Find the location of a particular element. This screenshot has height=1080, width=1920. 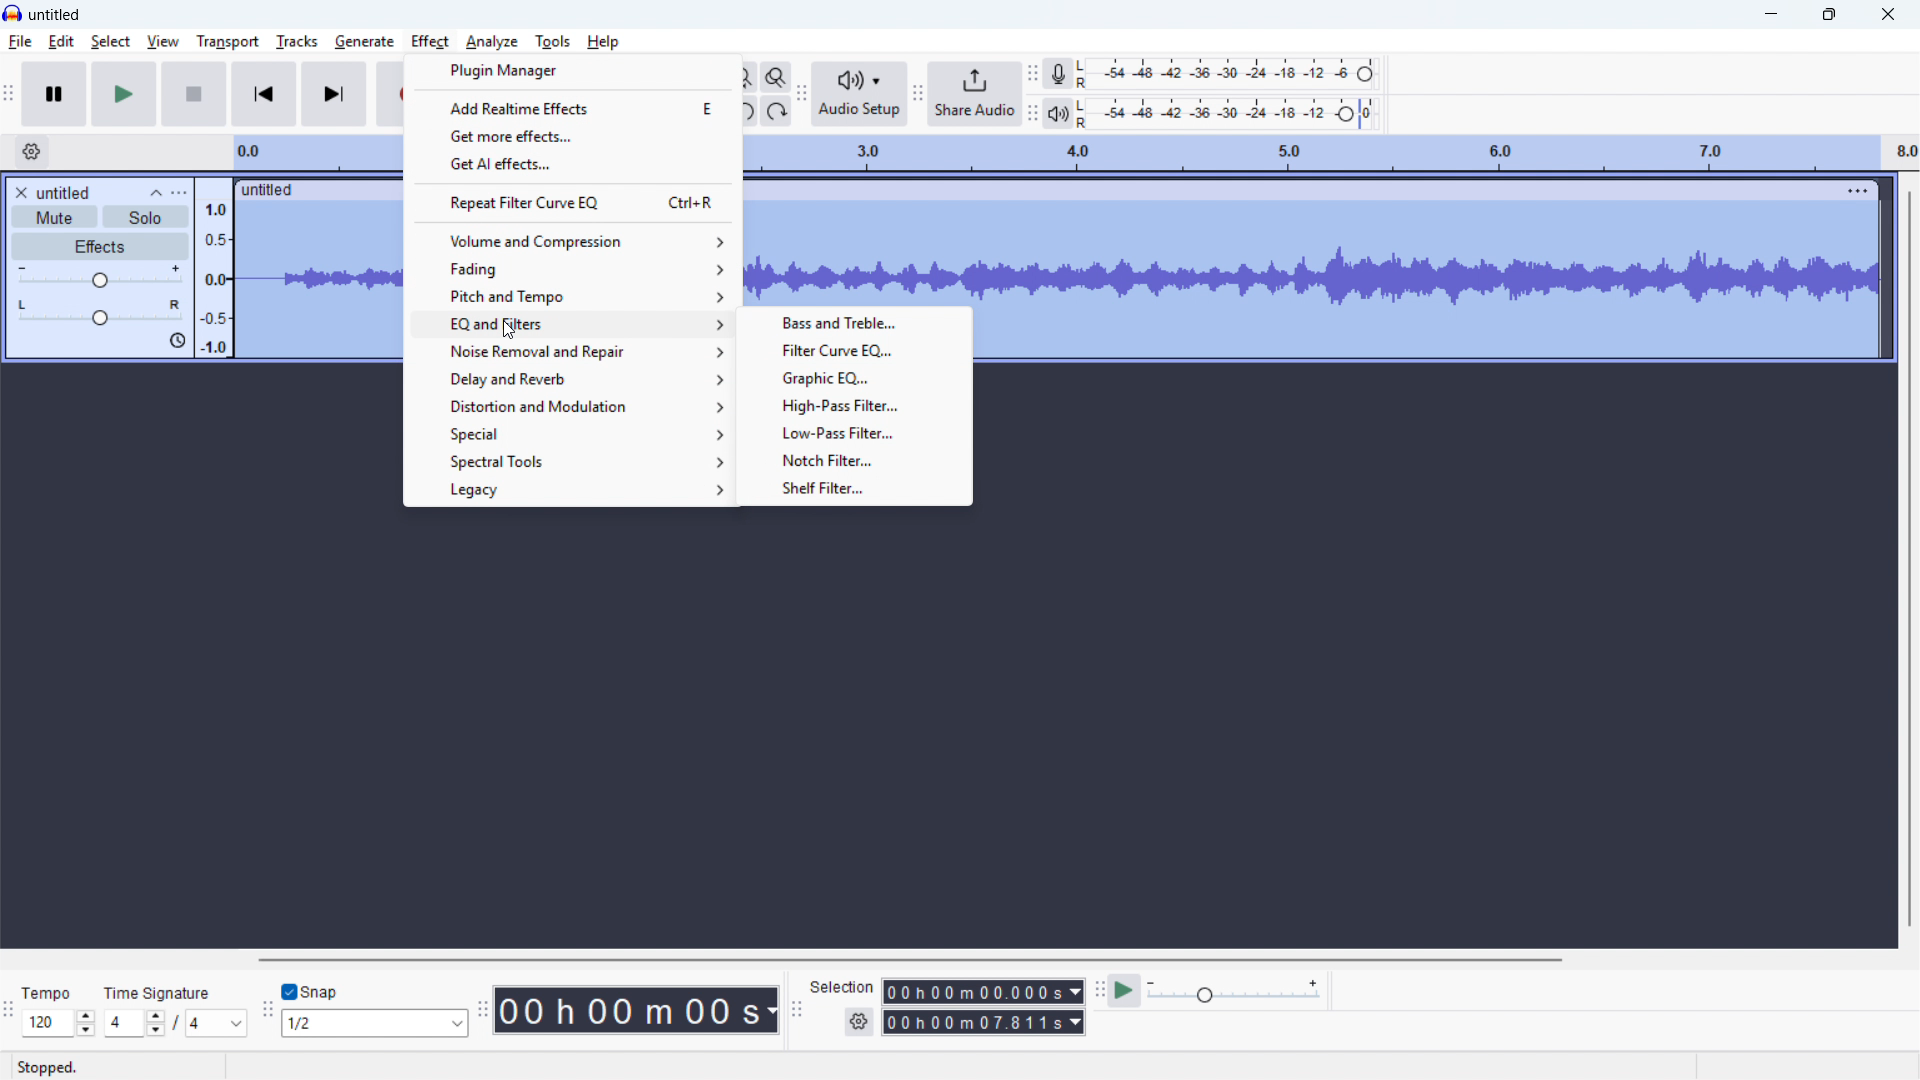

legacy is located at coordinates (569, 490).